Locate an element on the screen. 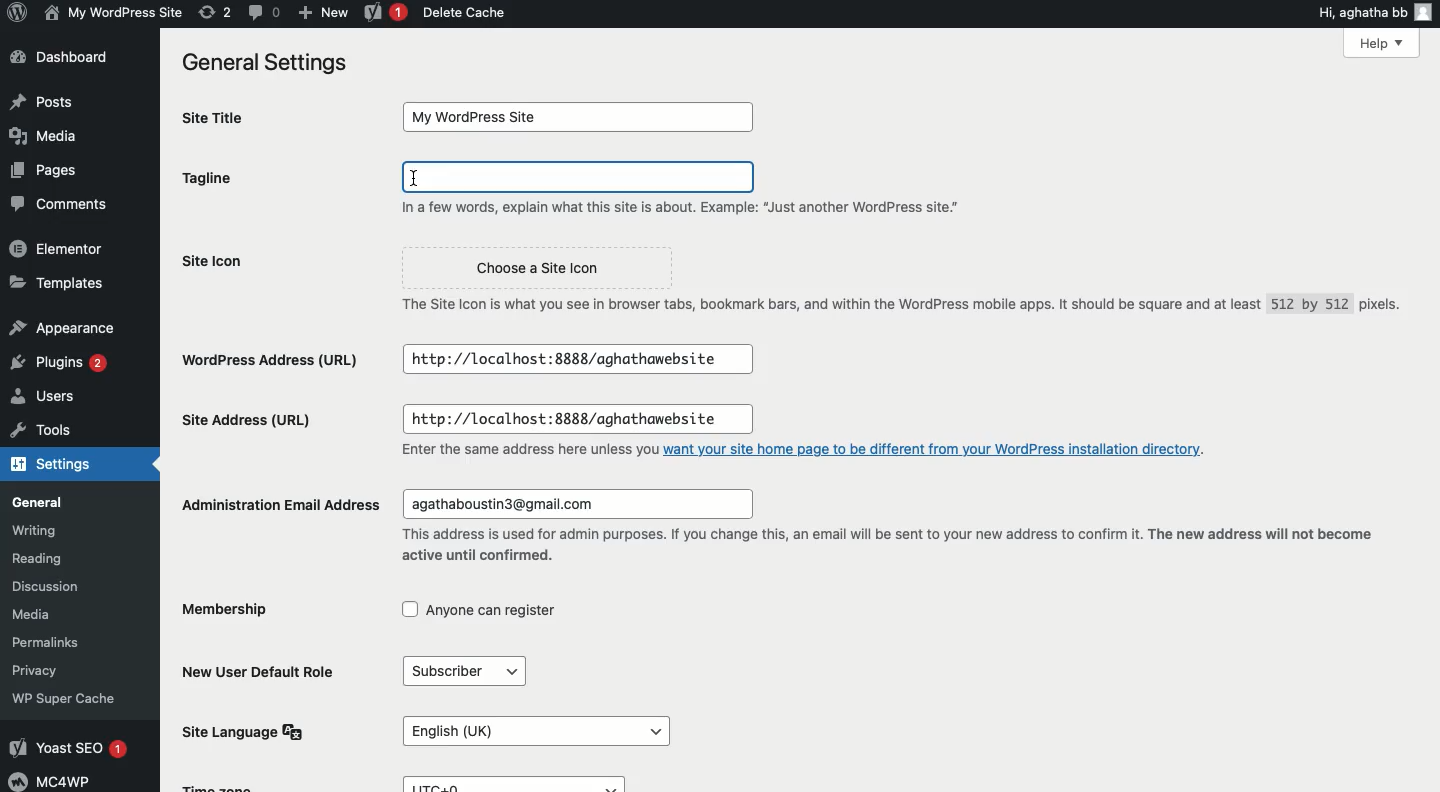  Site address (URL) is located at coordinates (268, 421).